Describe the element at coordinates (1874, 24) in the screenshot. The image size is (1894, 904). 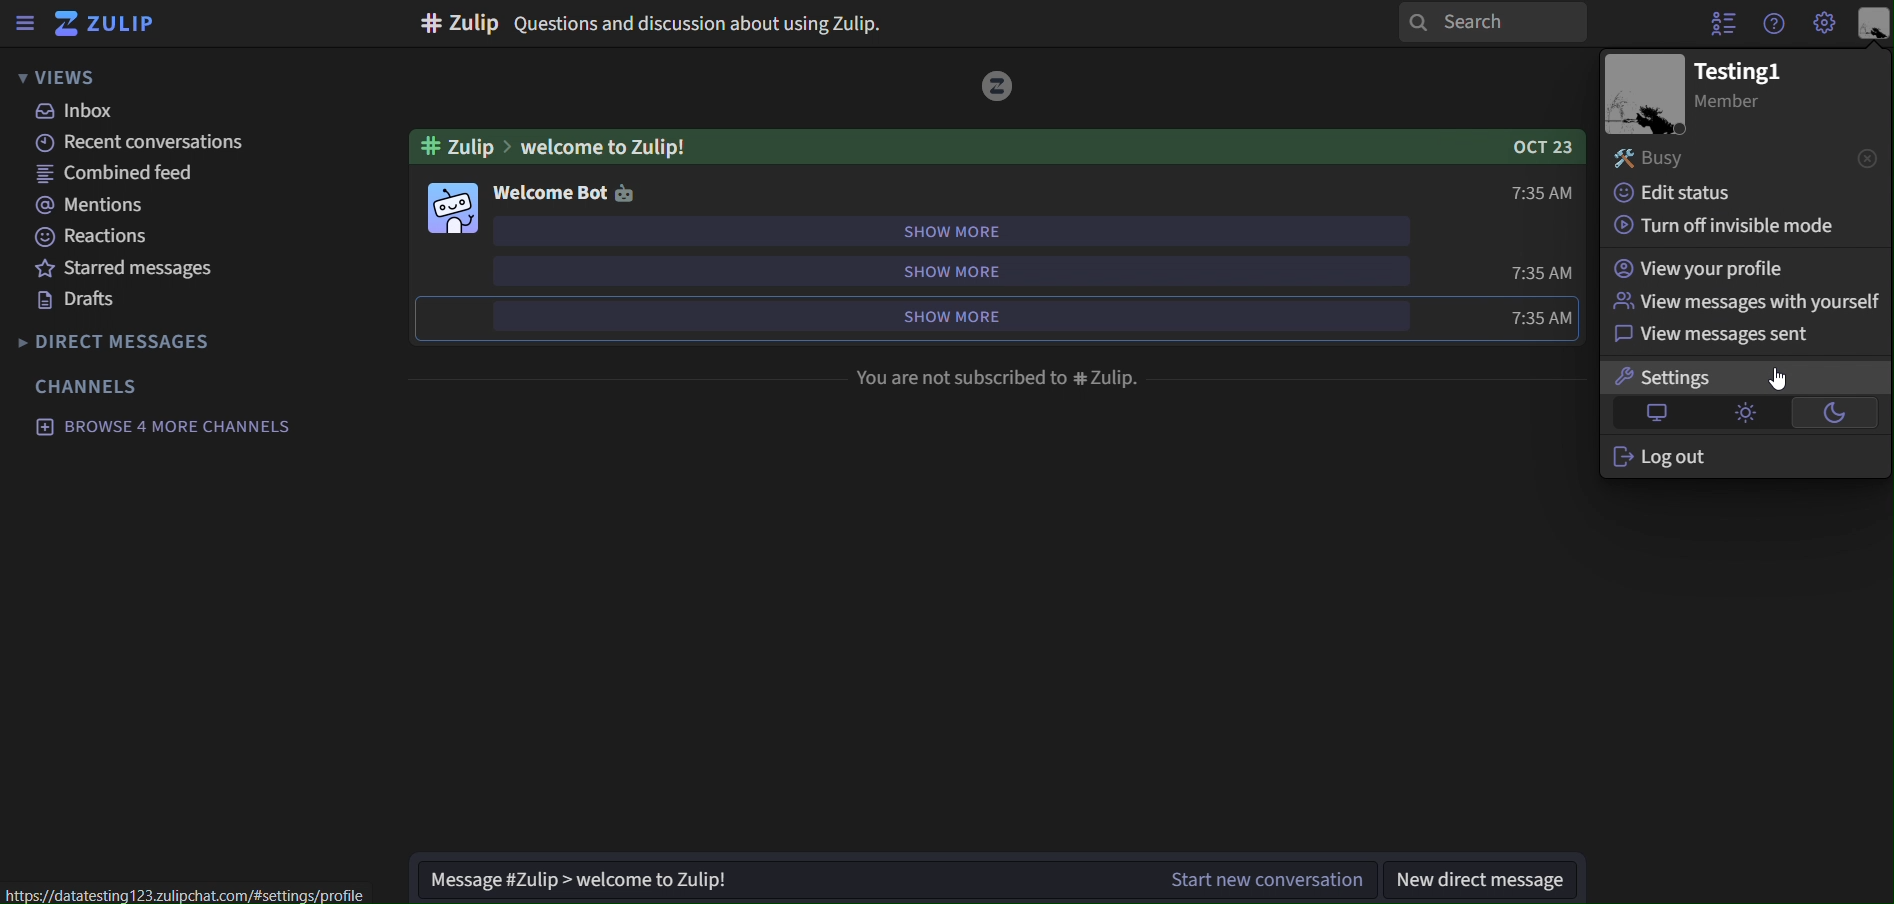
I see `personal menu` at that location.